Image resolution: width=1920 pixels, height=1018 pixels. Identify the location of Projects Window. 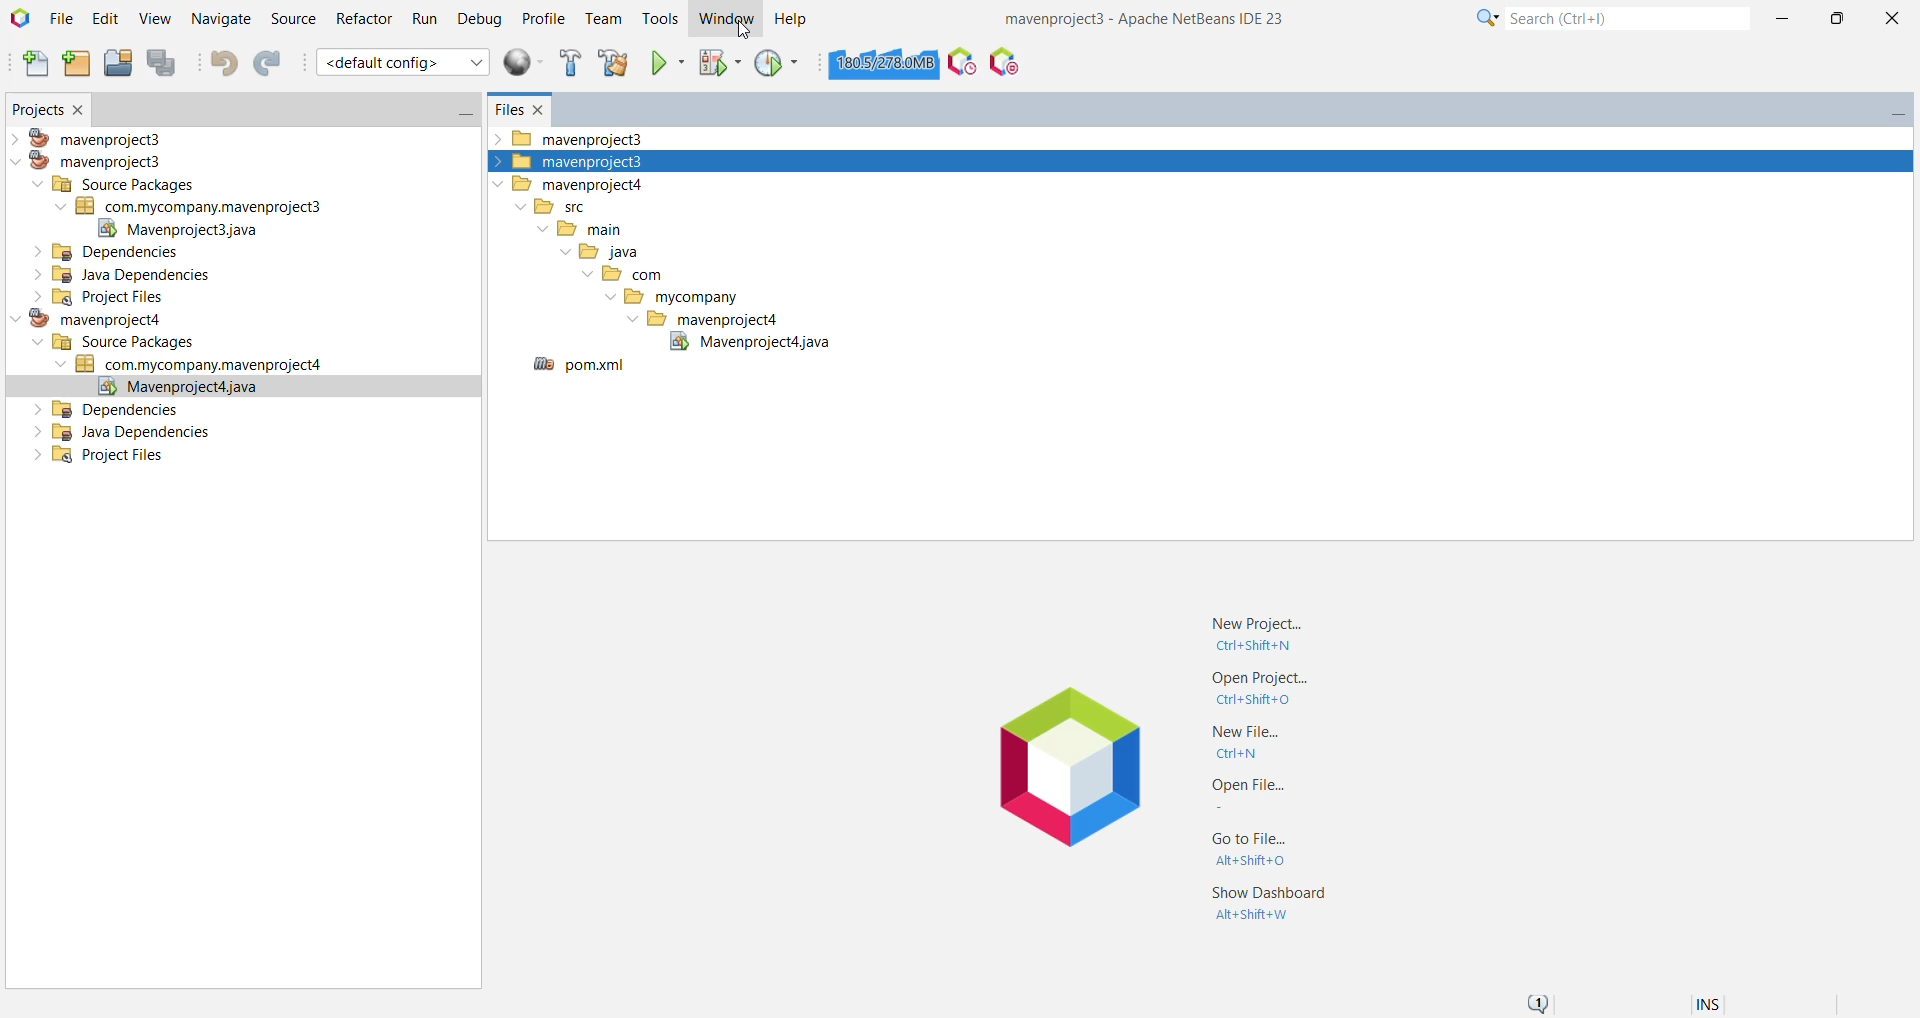
(32, 106).